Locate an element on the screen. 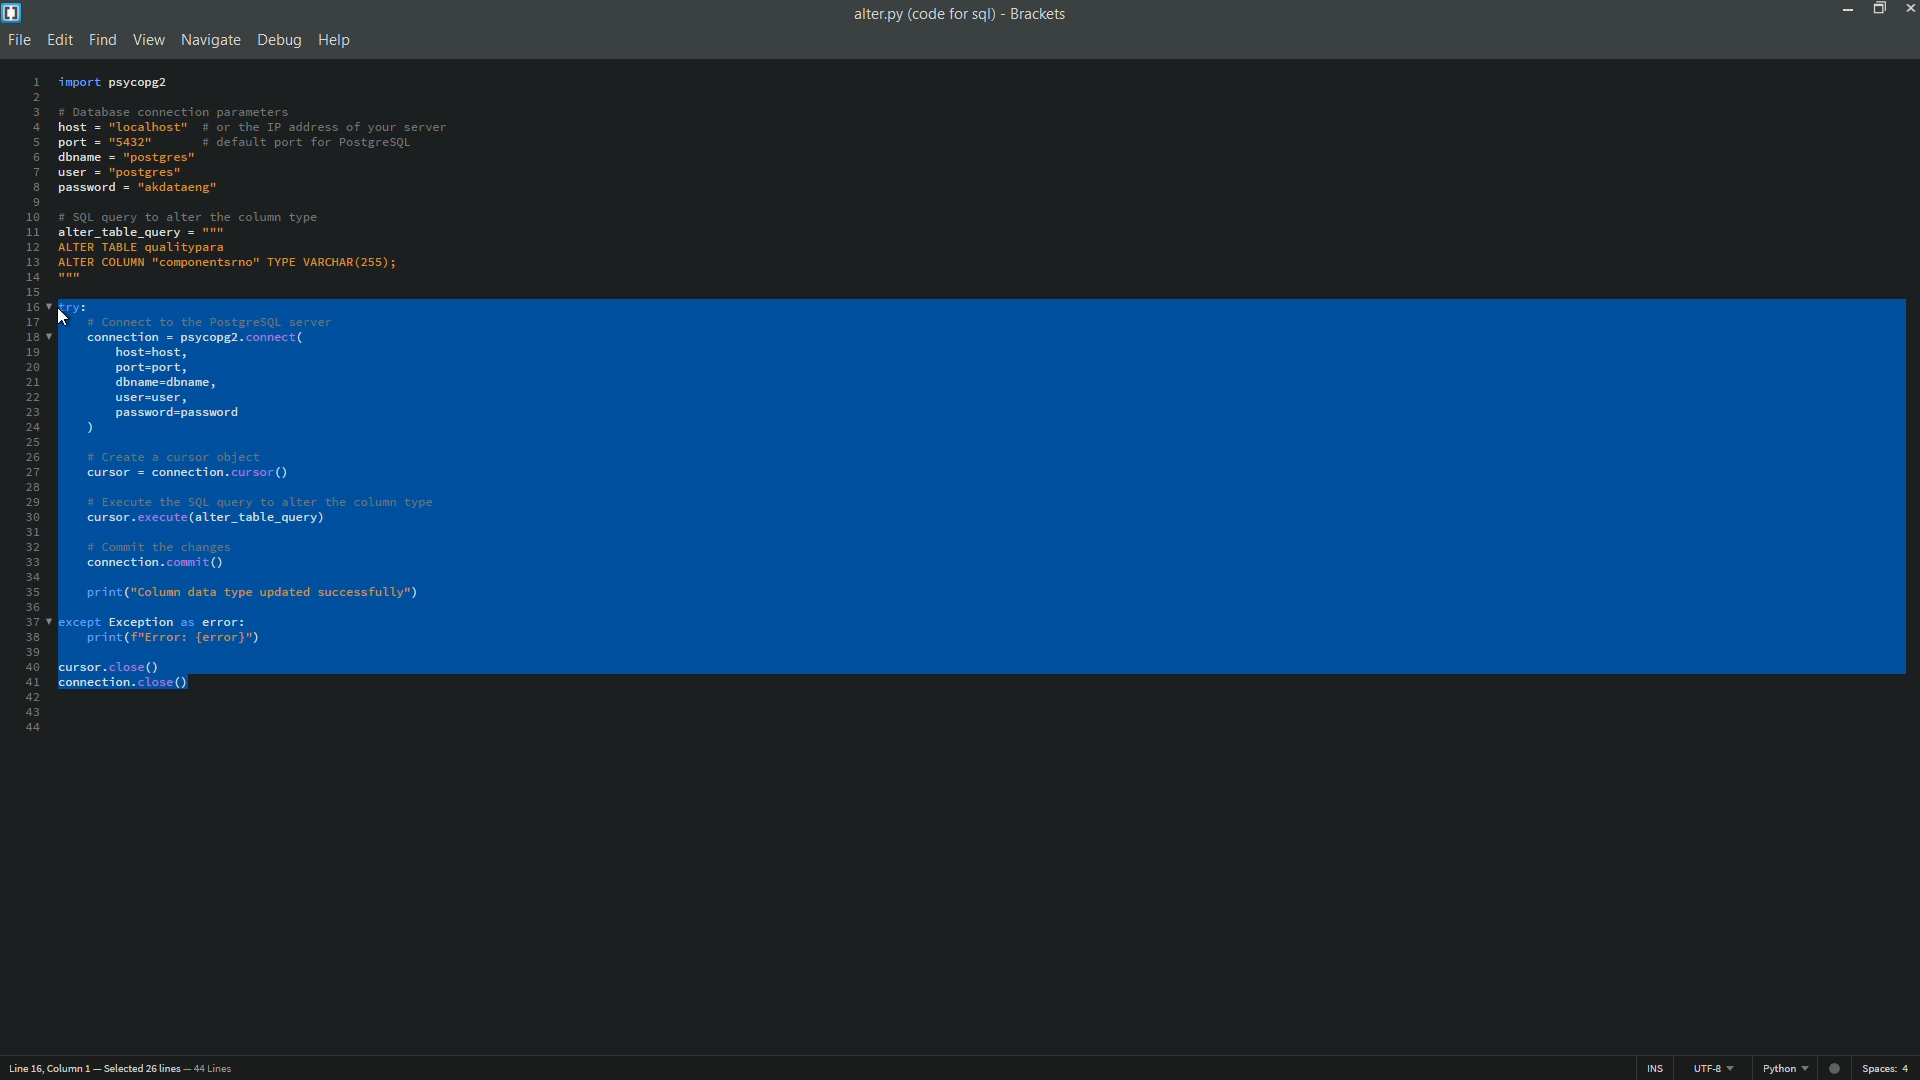 The image size is (1920, 1080). app icon is located at coordinates (12, 12).